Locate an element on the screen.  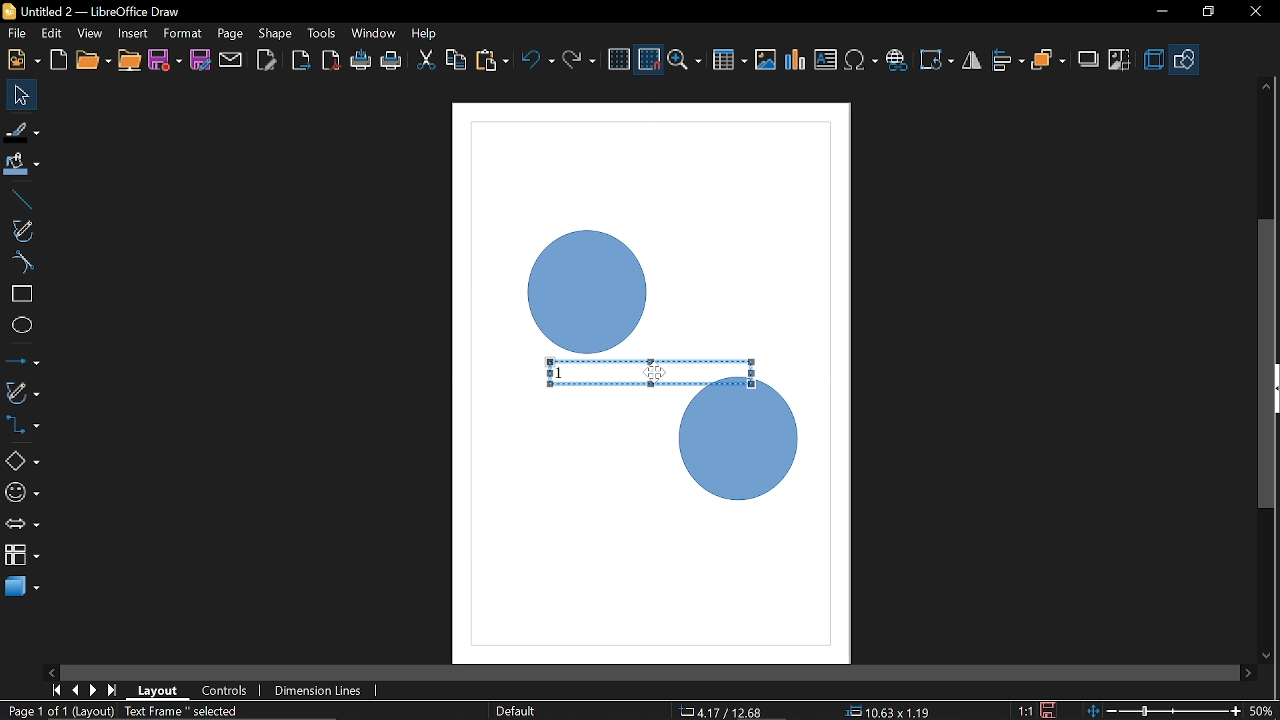
MOve right is located at coordinates (1248, 672).